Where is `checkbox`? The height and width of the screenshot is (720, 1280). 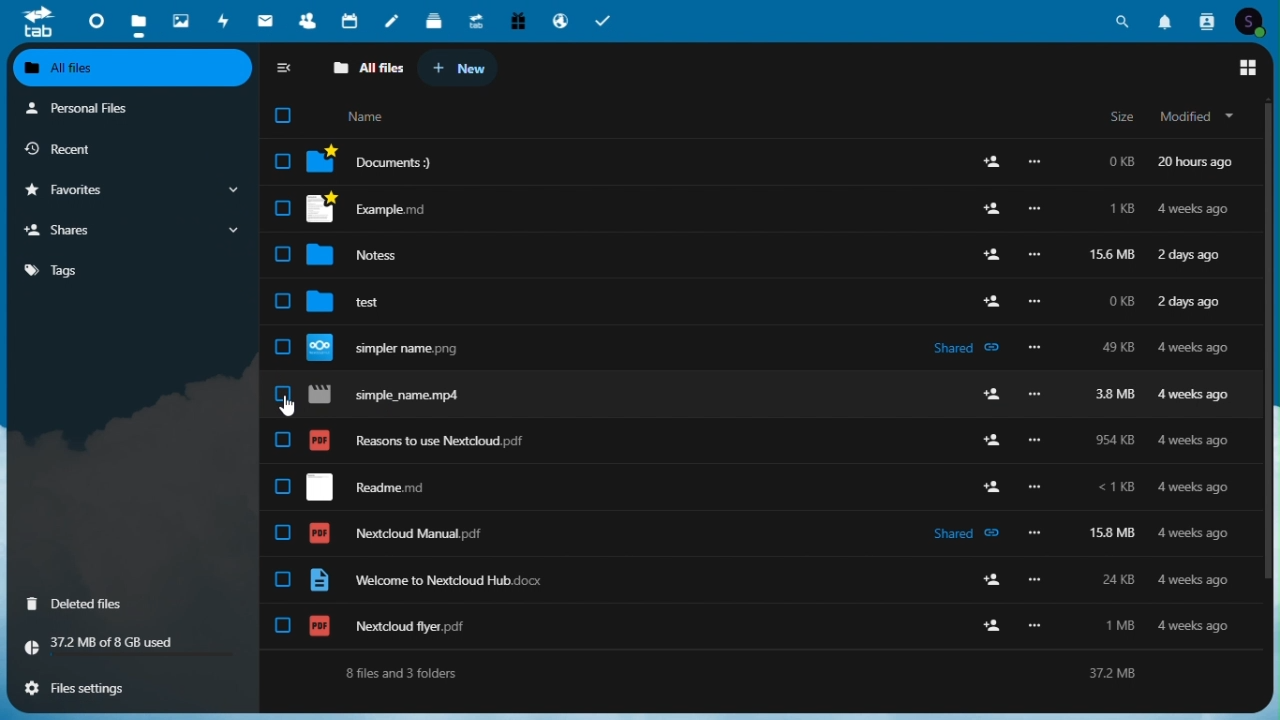 checkbox is located at coordinates (284, 113).